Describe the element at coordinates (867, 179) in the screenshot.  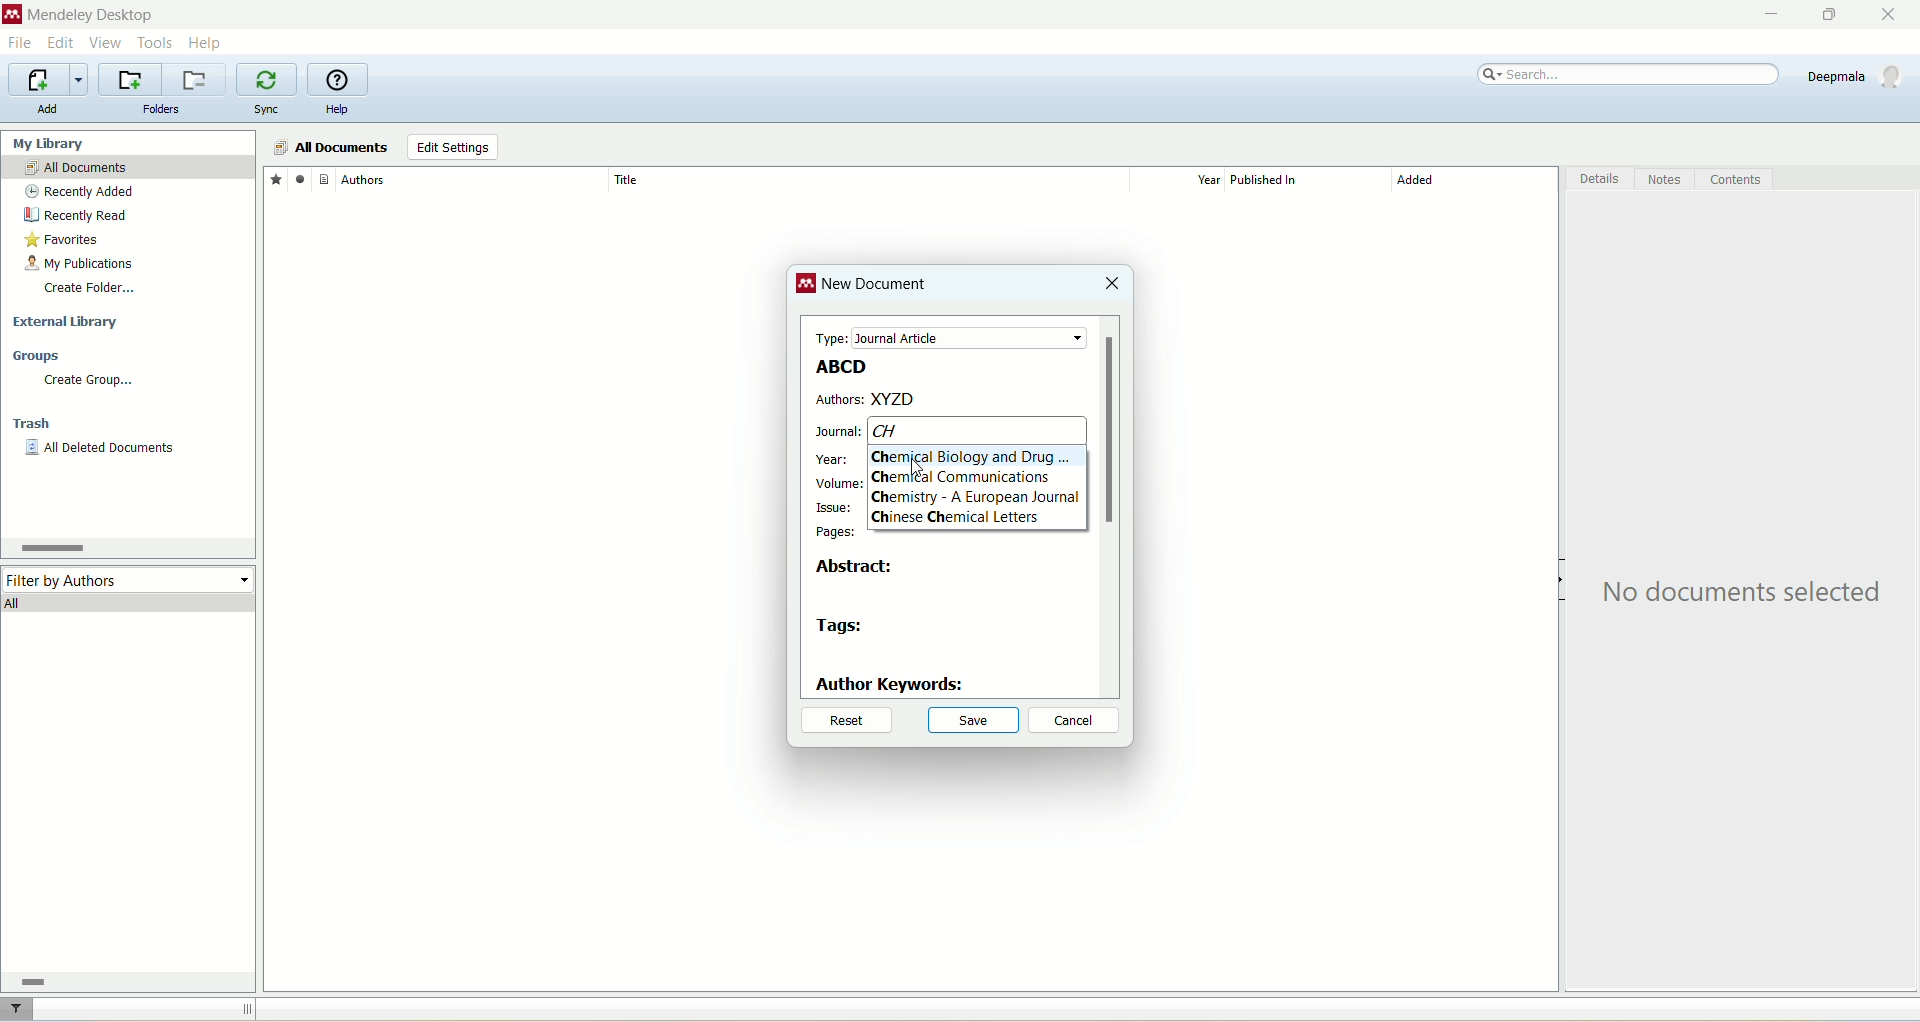
I see `title` at that location.